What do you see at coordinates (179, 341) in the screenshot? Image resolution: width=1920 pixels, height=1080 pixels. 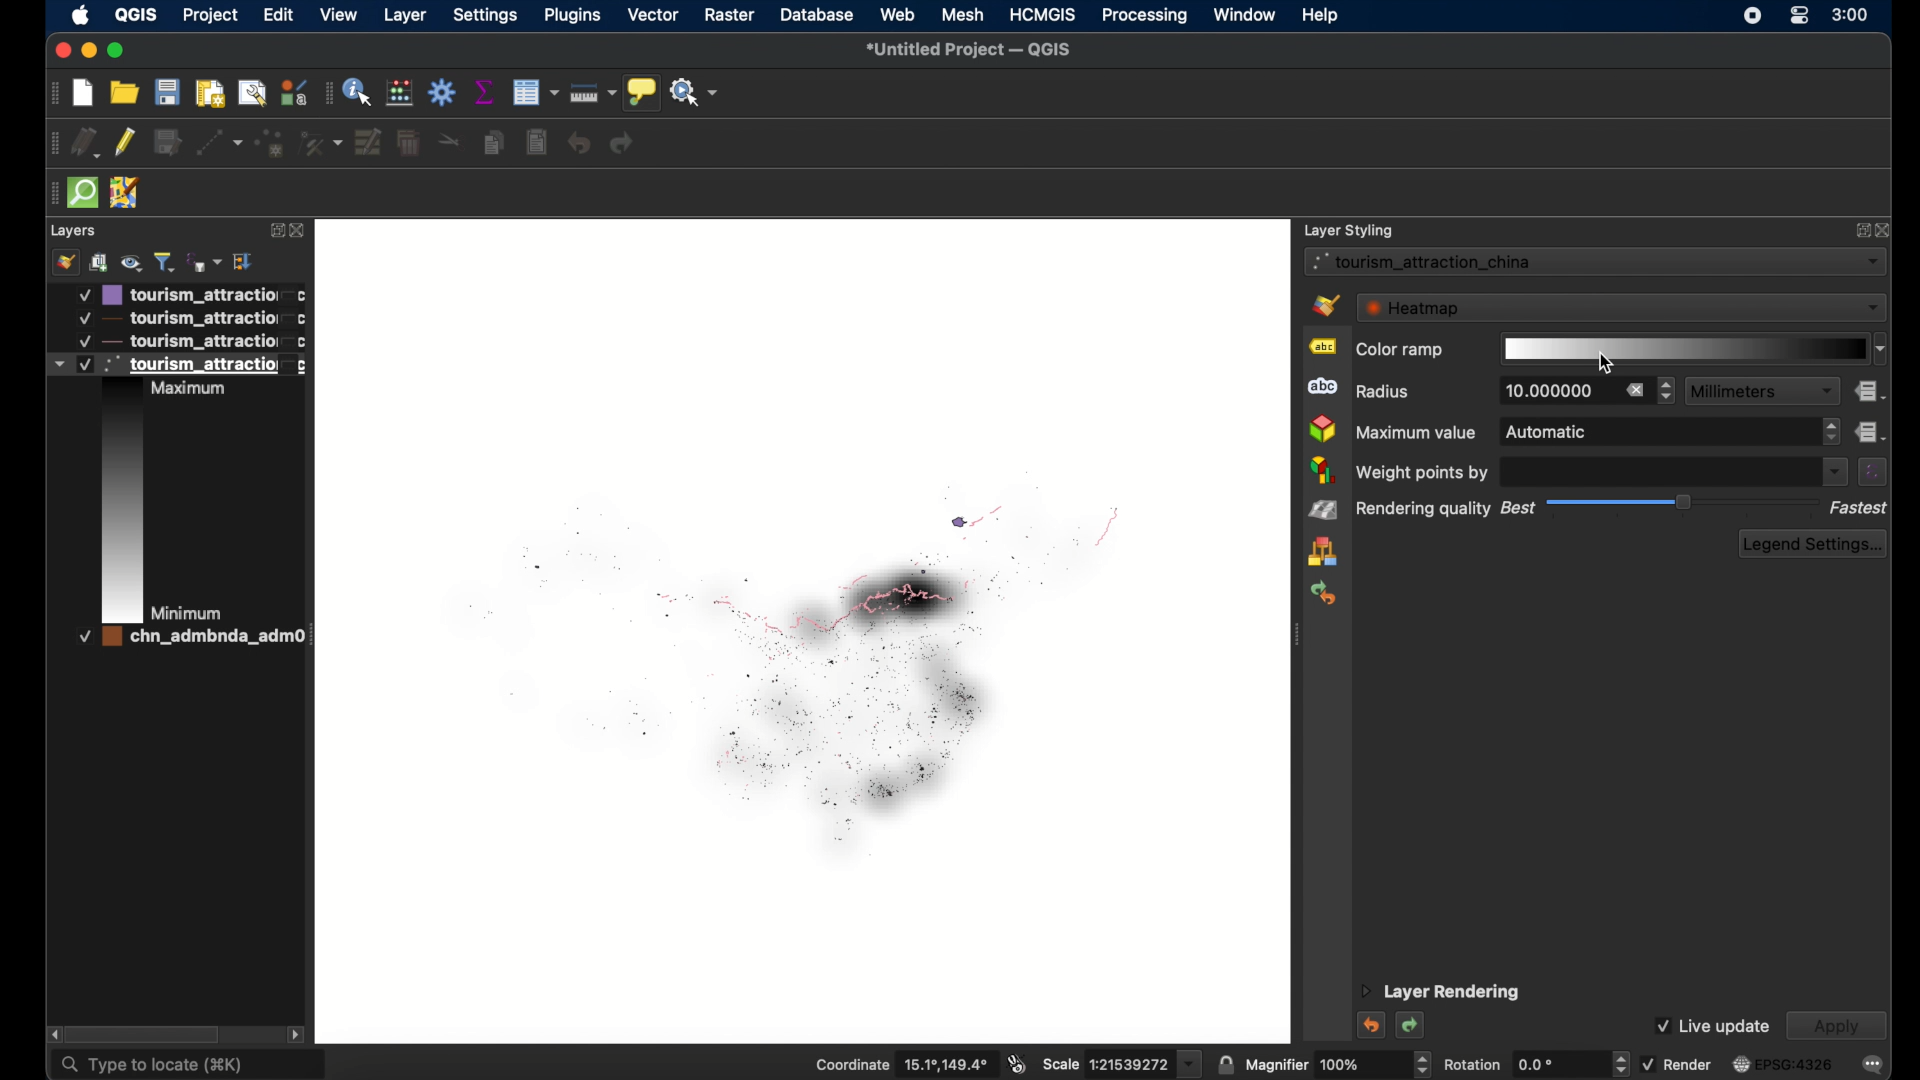 I see `layer 3` at bounding box center [179, 341].